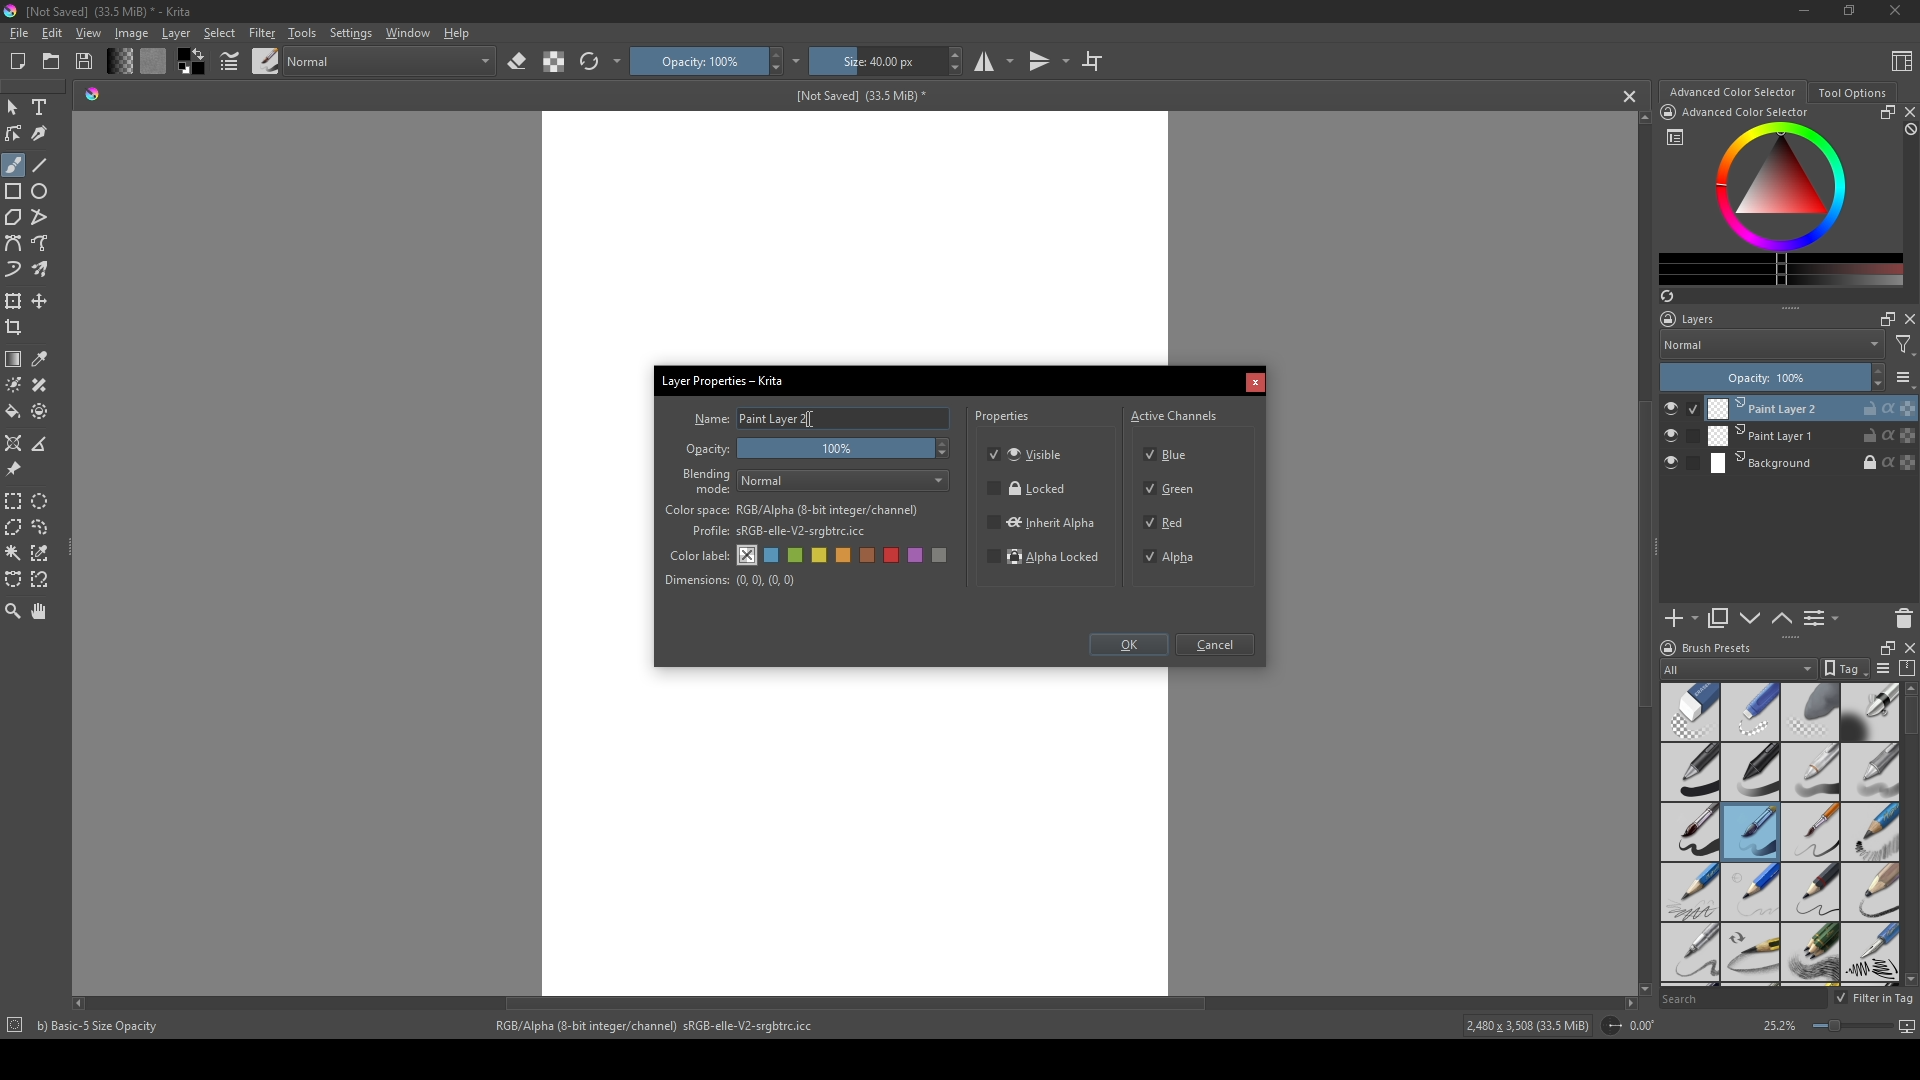  I want to click on check button, so click(1680, 464).